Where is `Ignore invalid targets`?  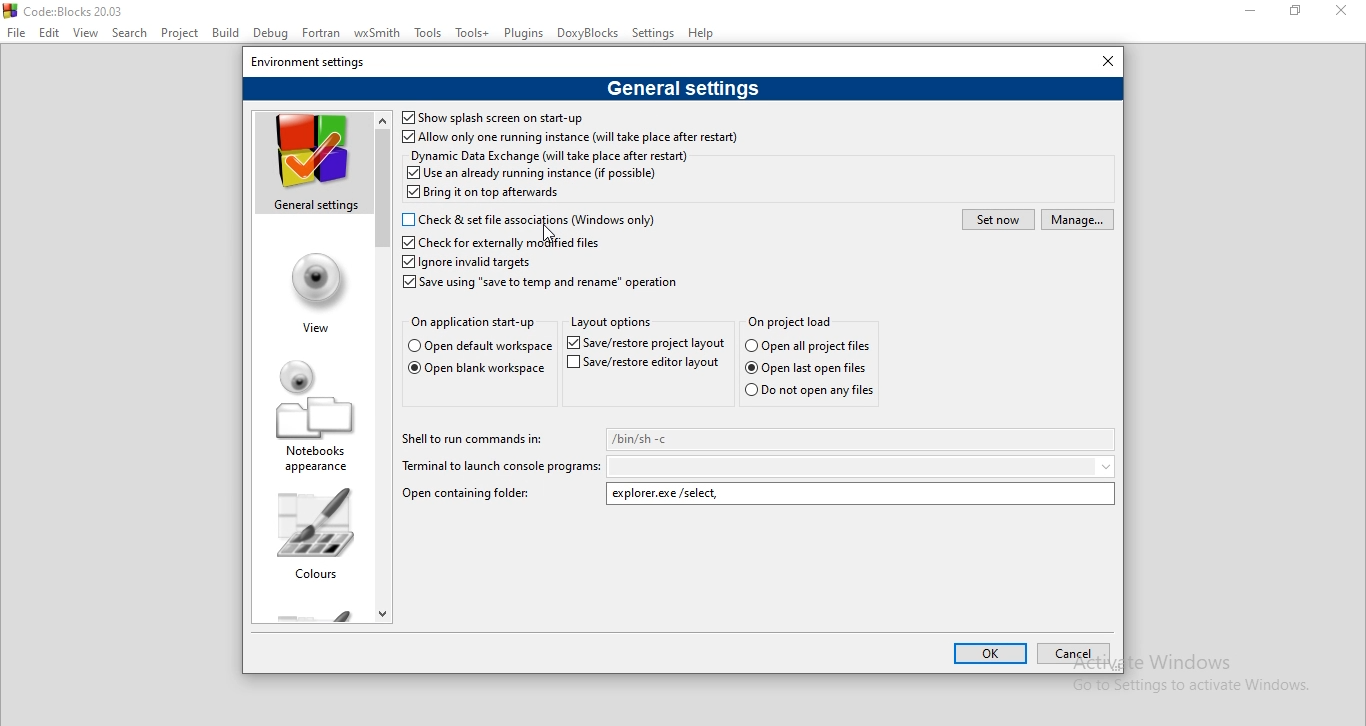
Ignore invalid targets is located at coordinates (467, 263).